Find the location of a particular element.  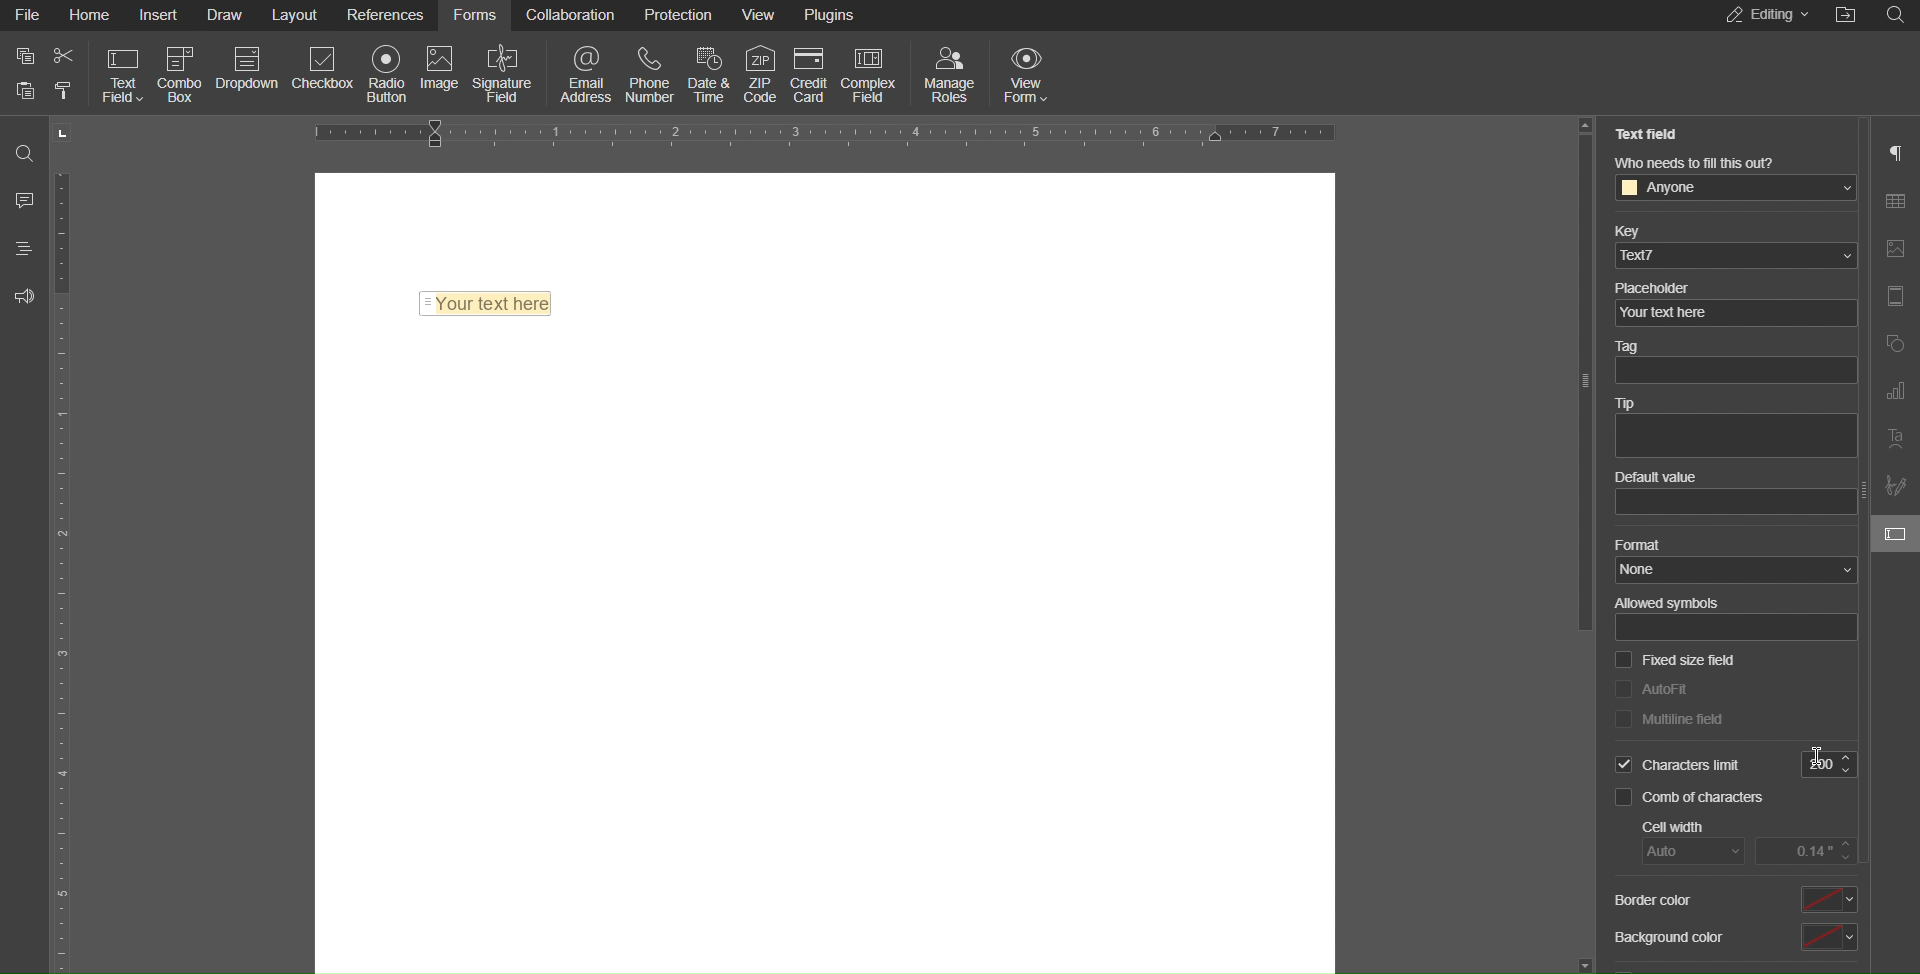

View is located at coordinates (765, 15).